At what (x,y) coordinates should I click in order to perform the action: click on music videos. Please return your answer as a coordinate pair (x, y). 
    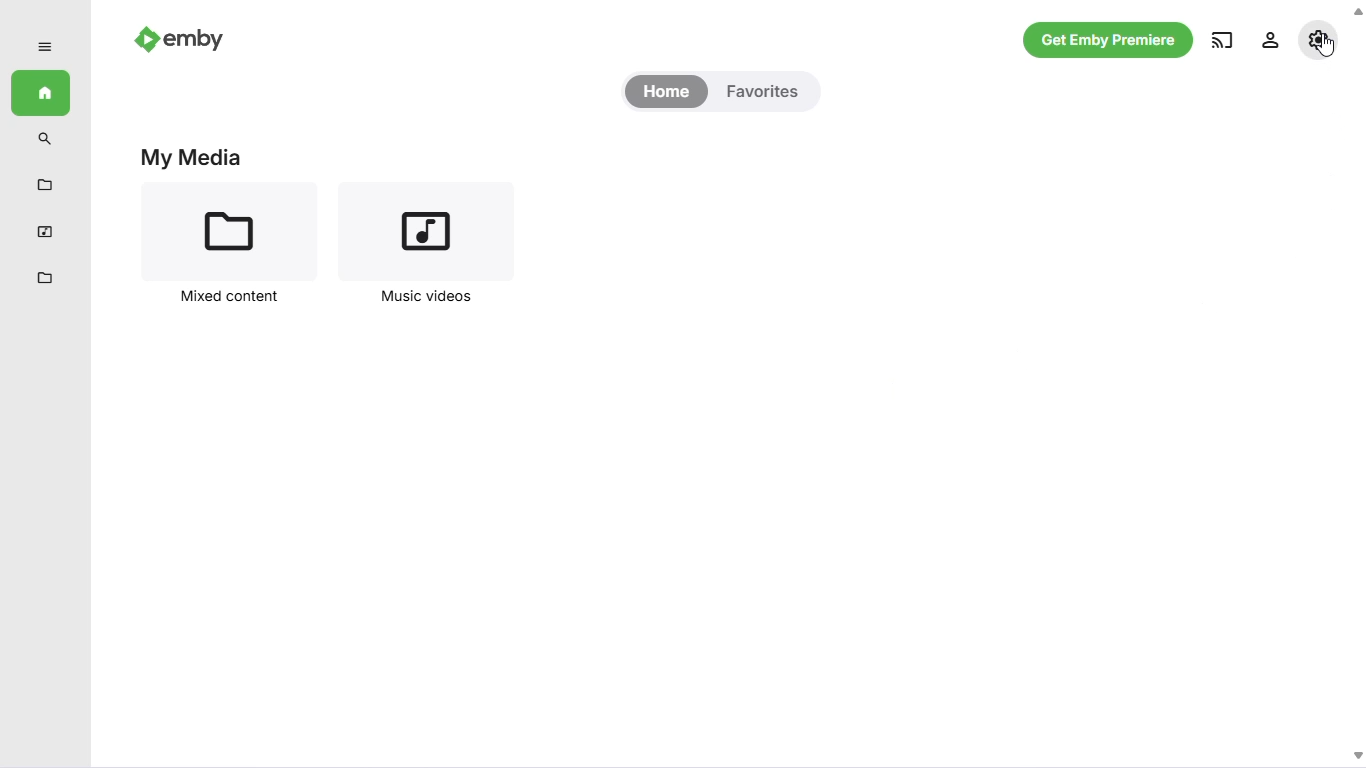
    Looking at the image, I should click on (45, 230).